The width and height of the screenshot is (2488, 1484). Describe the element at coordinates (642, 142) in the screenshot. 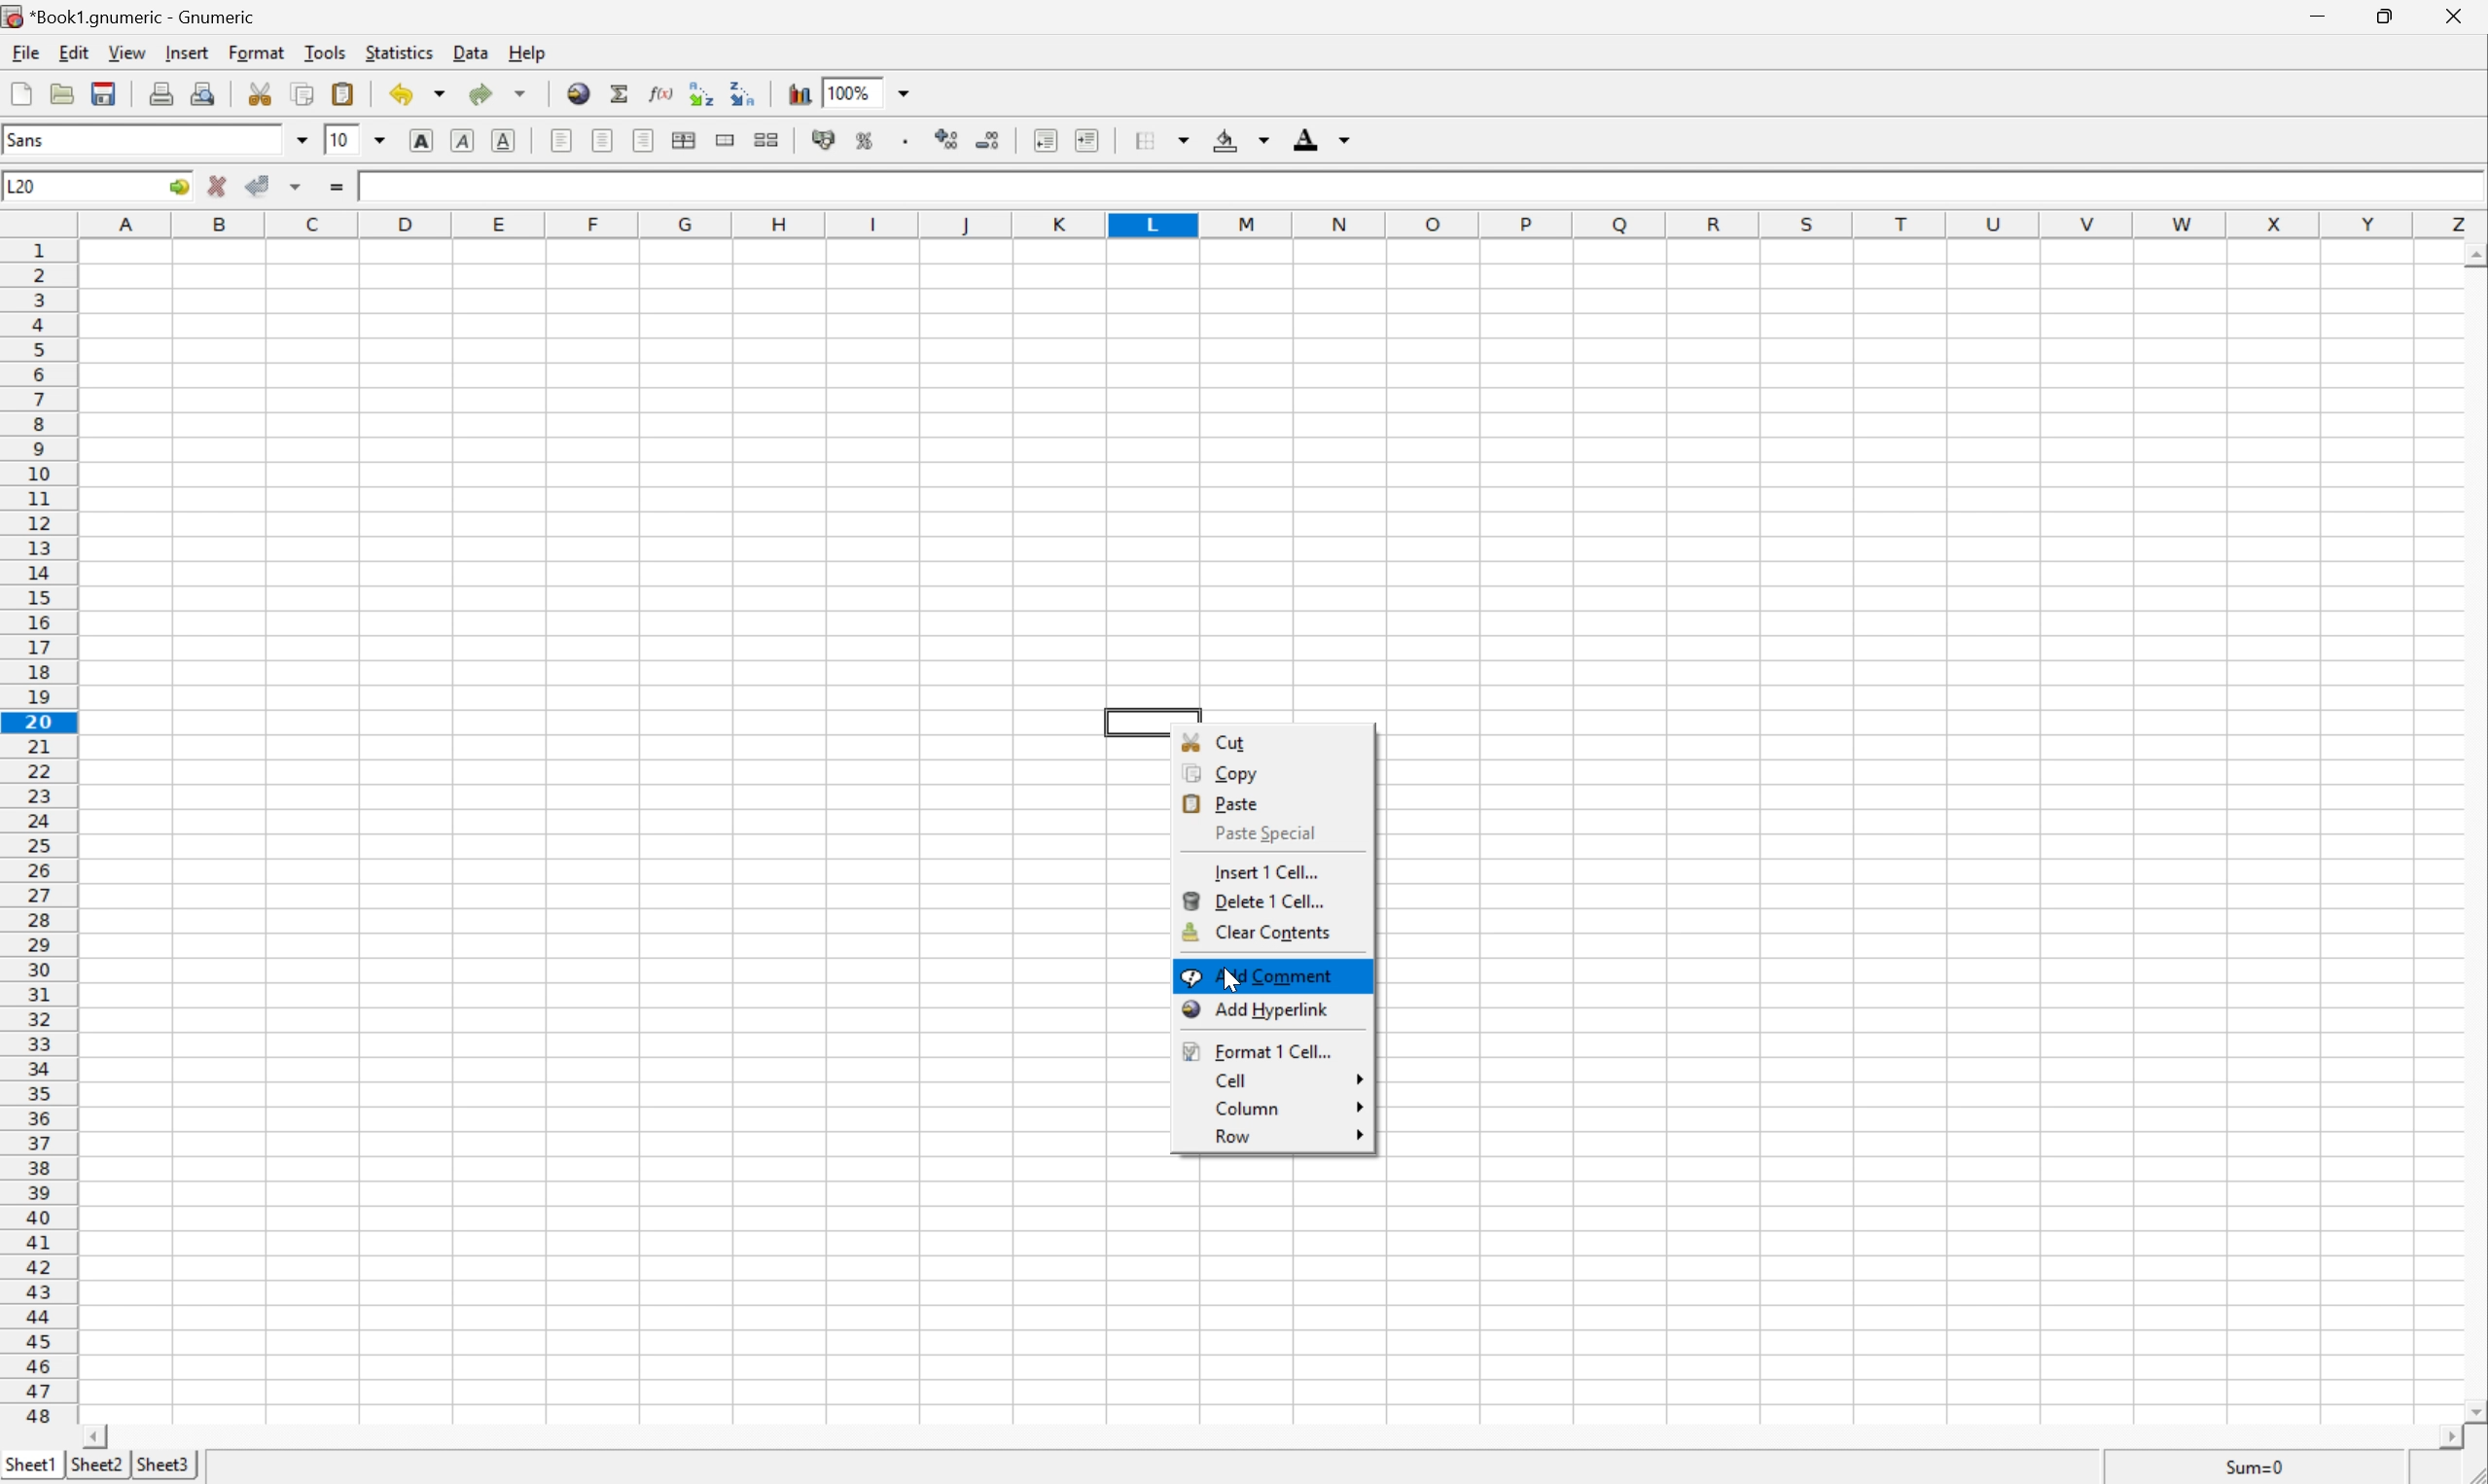

I see `Center Right` at that location.